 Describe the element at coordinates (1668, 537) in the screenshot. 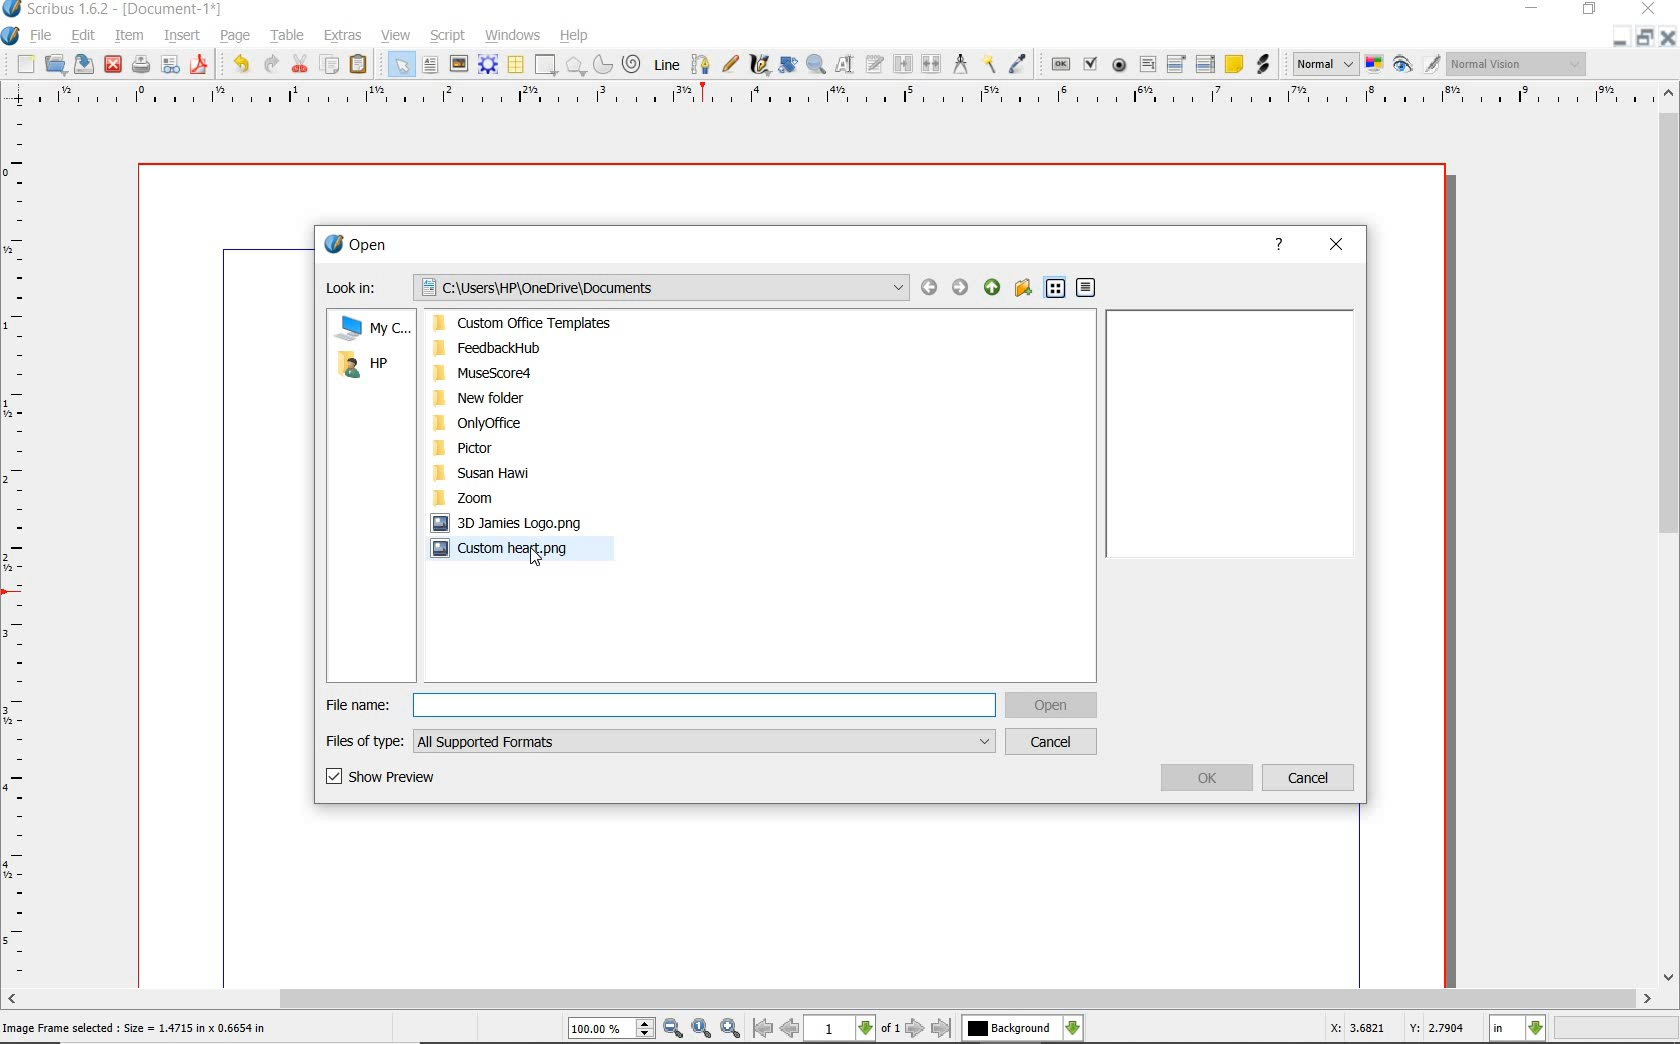

I see `scrollbar` at that location.